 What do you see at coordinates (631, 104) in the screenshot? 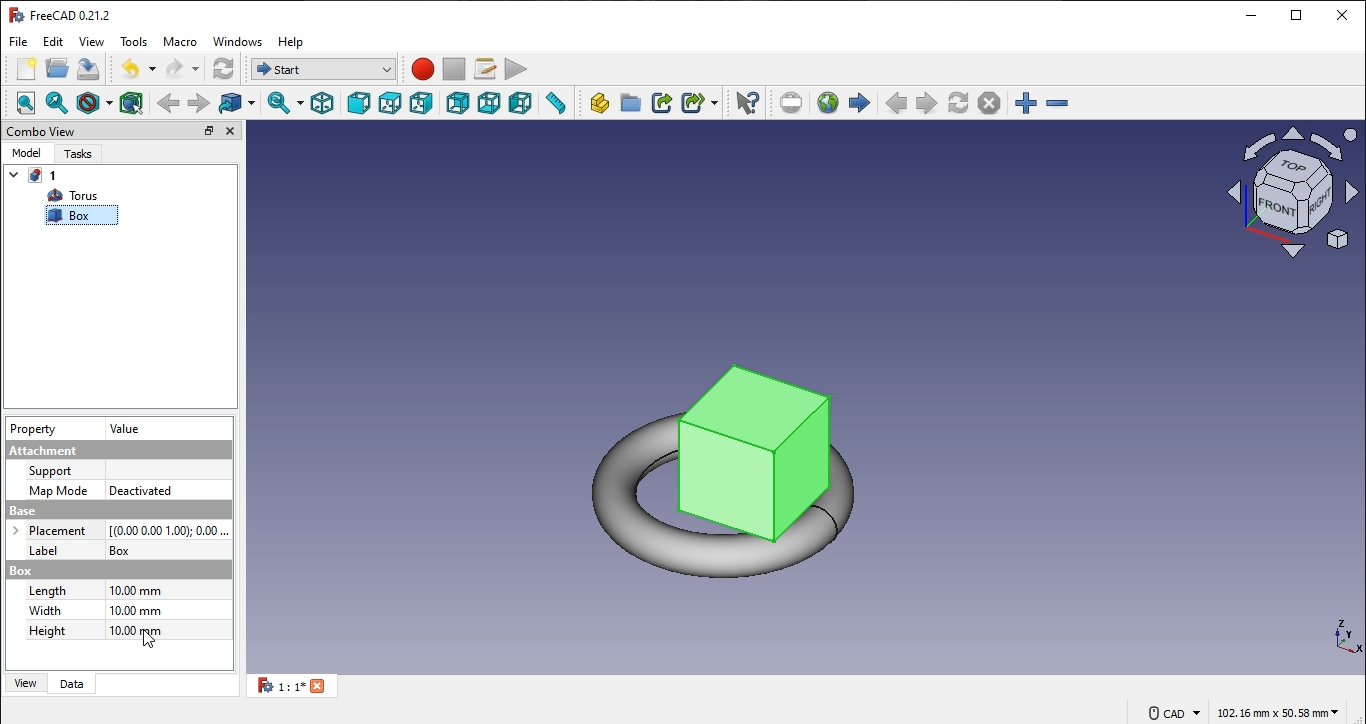
I see `create folder` at bounding box center [631, 104].